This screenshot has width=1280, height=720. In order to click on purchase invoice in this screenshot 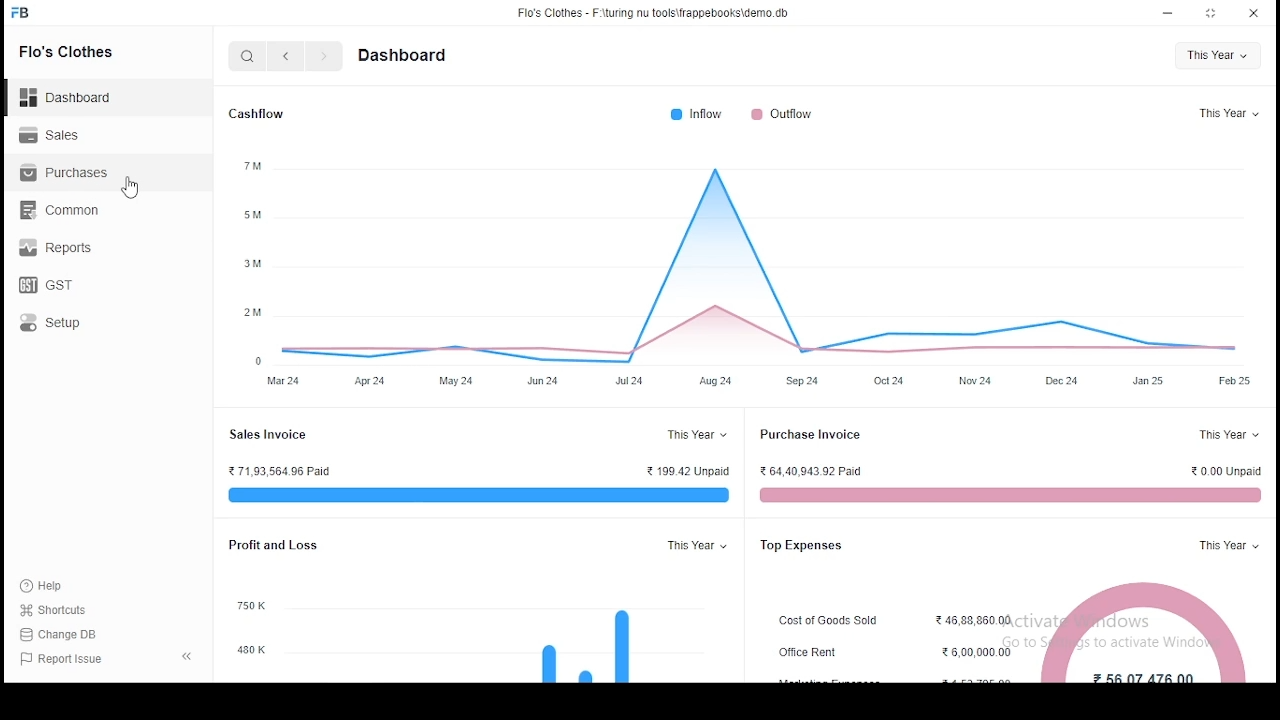, I will do `click(812, 434)`.